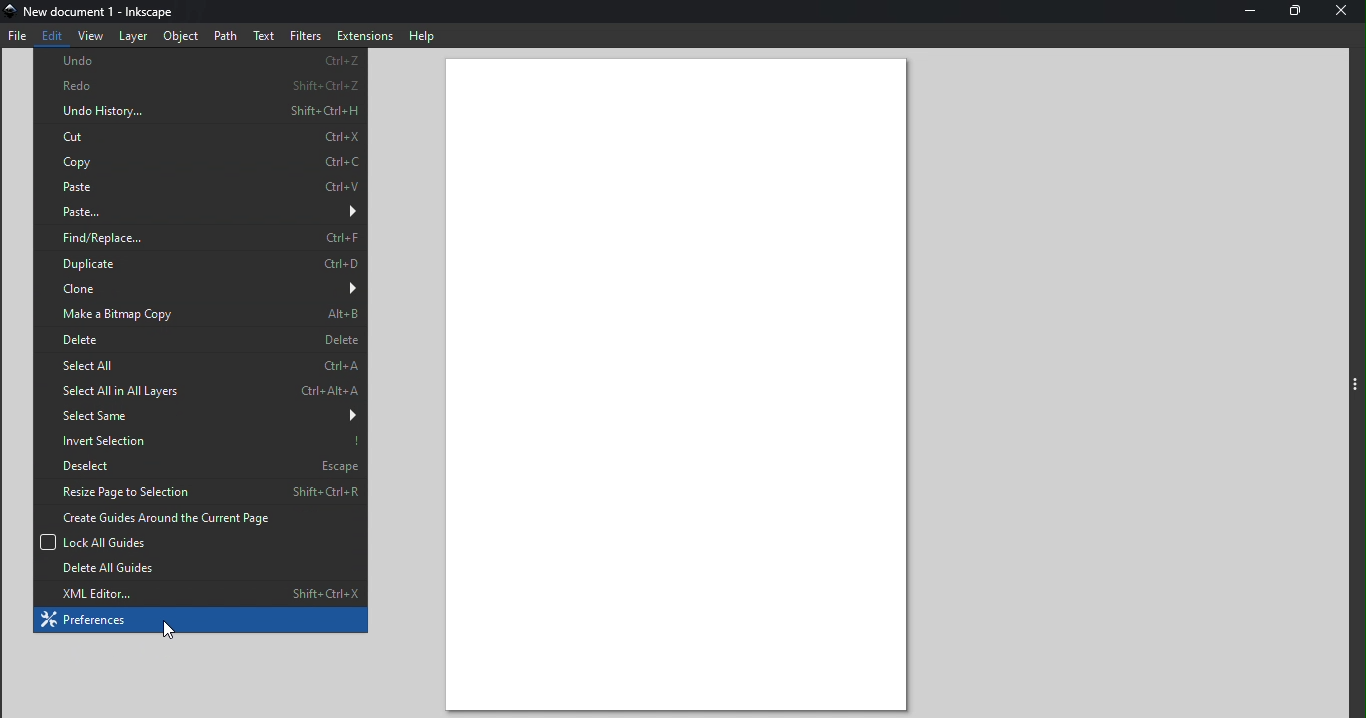  What do you see at coordinates (196, 464) in the screenshot?
I see `Deselect` at bounding box center [196, 464].